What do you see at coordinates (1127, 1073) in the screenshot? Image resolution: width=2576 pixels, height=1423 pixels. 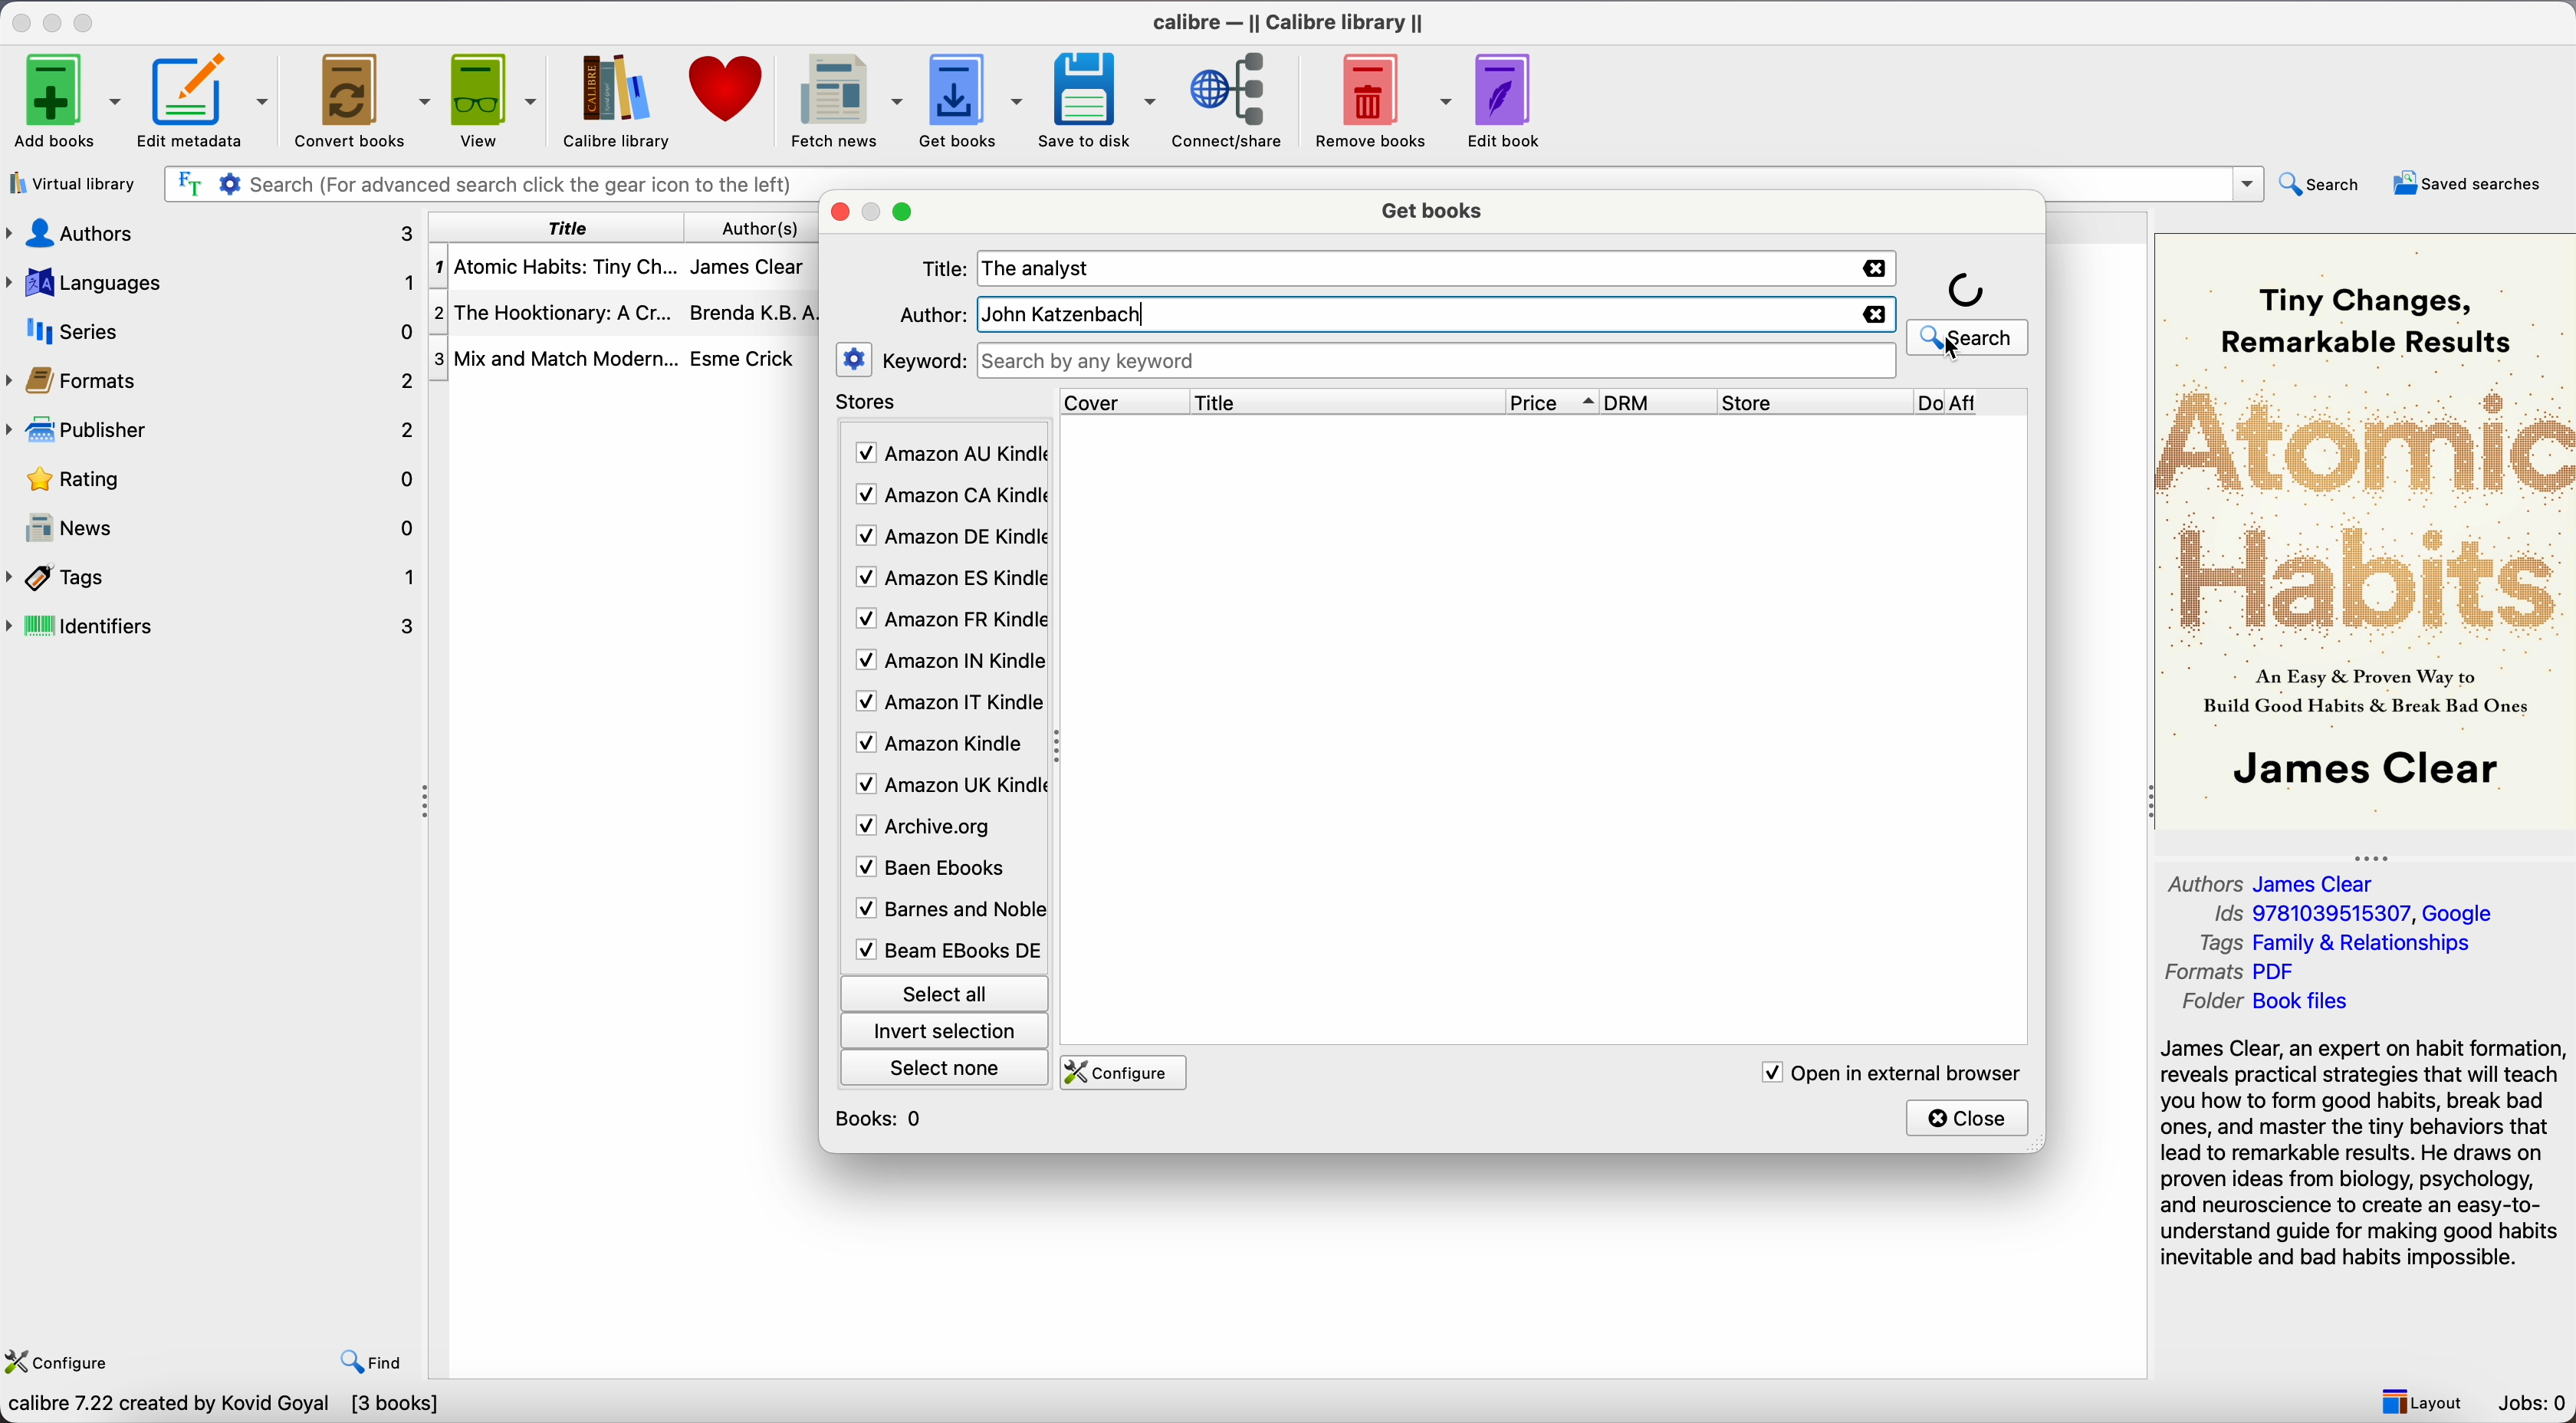 I see `configure` at bounding box center [1127, 1073].